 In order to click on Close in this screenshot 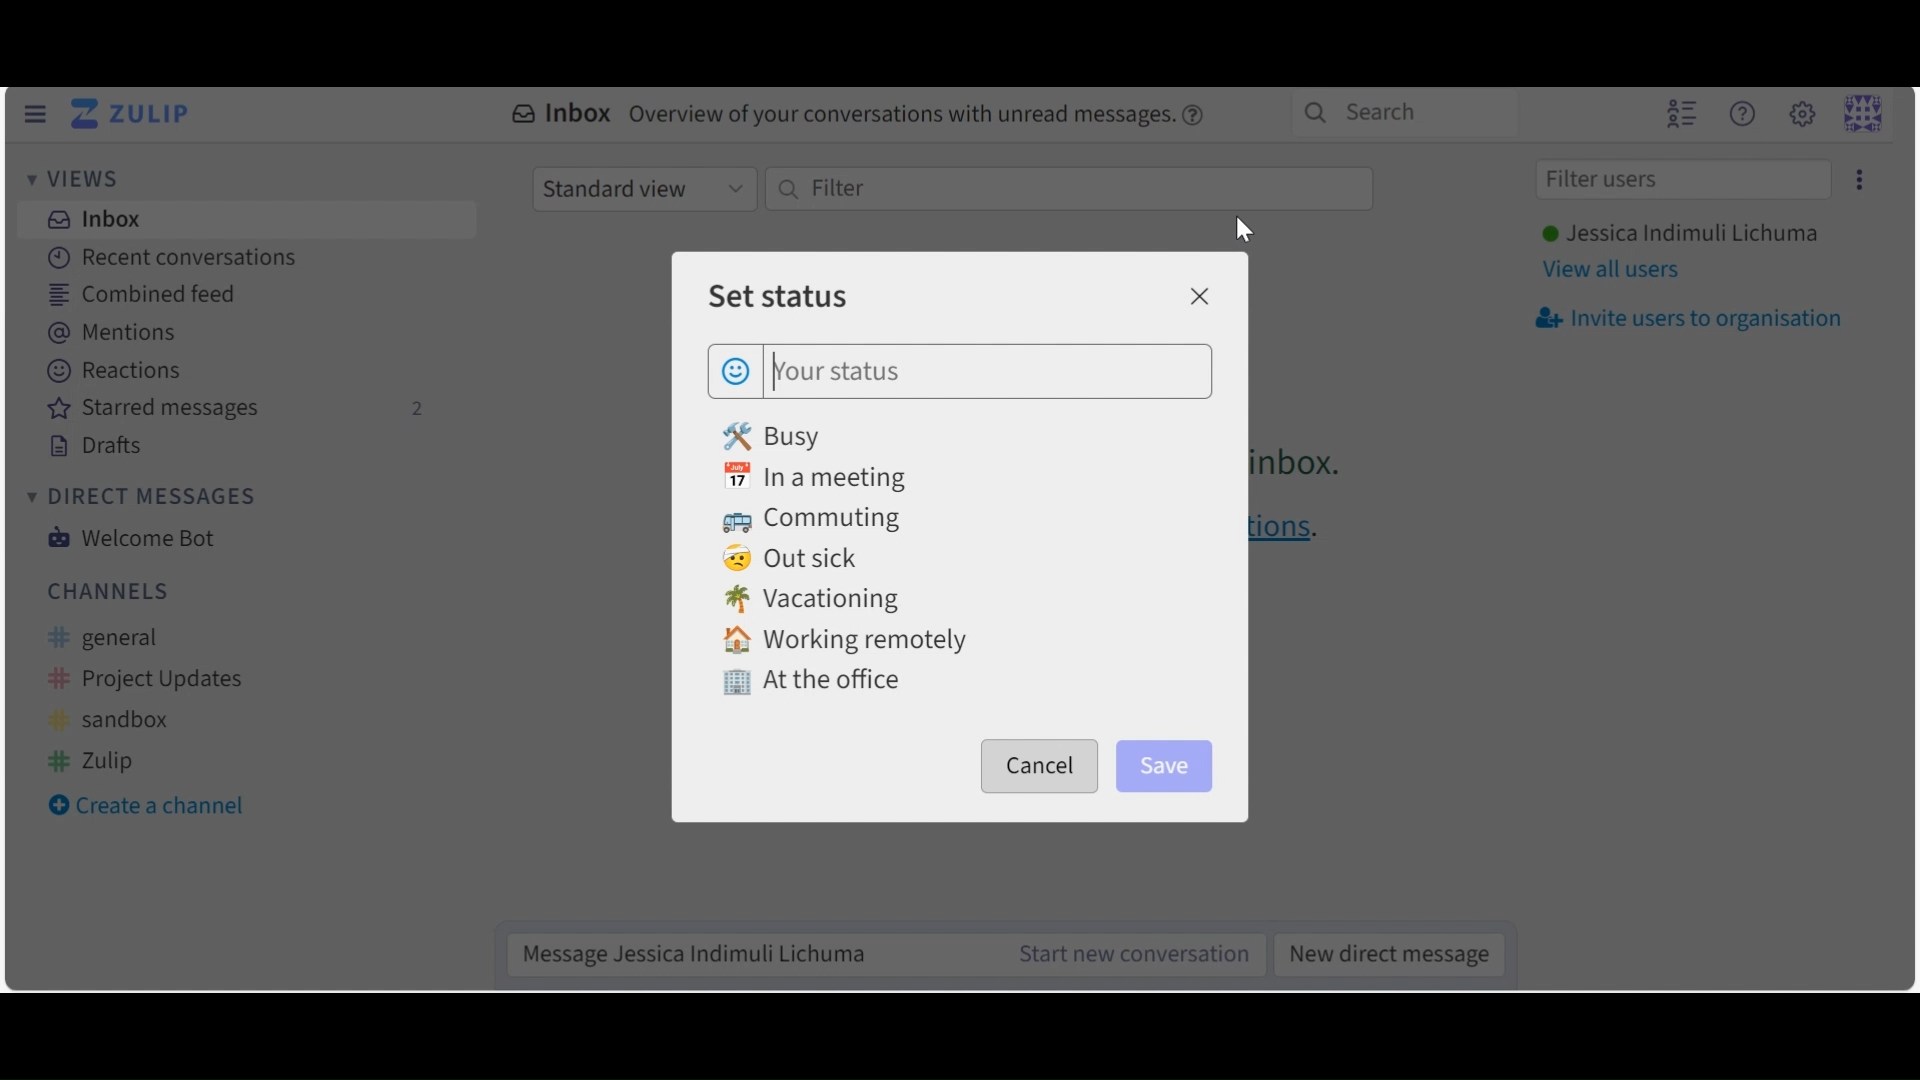, I will do `click(1198, 296)`.